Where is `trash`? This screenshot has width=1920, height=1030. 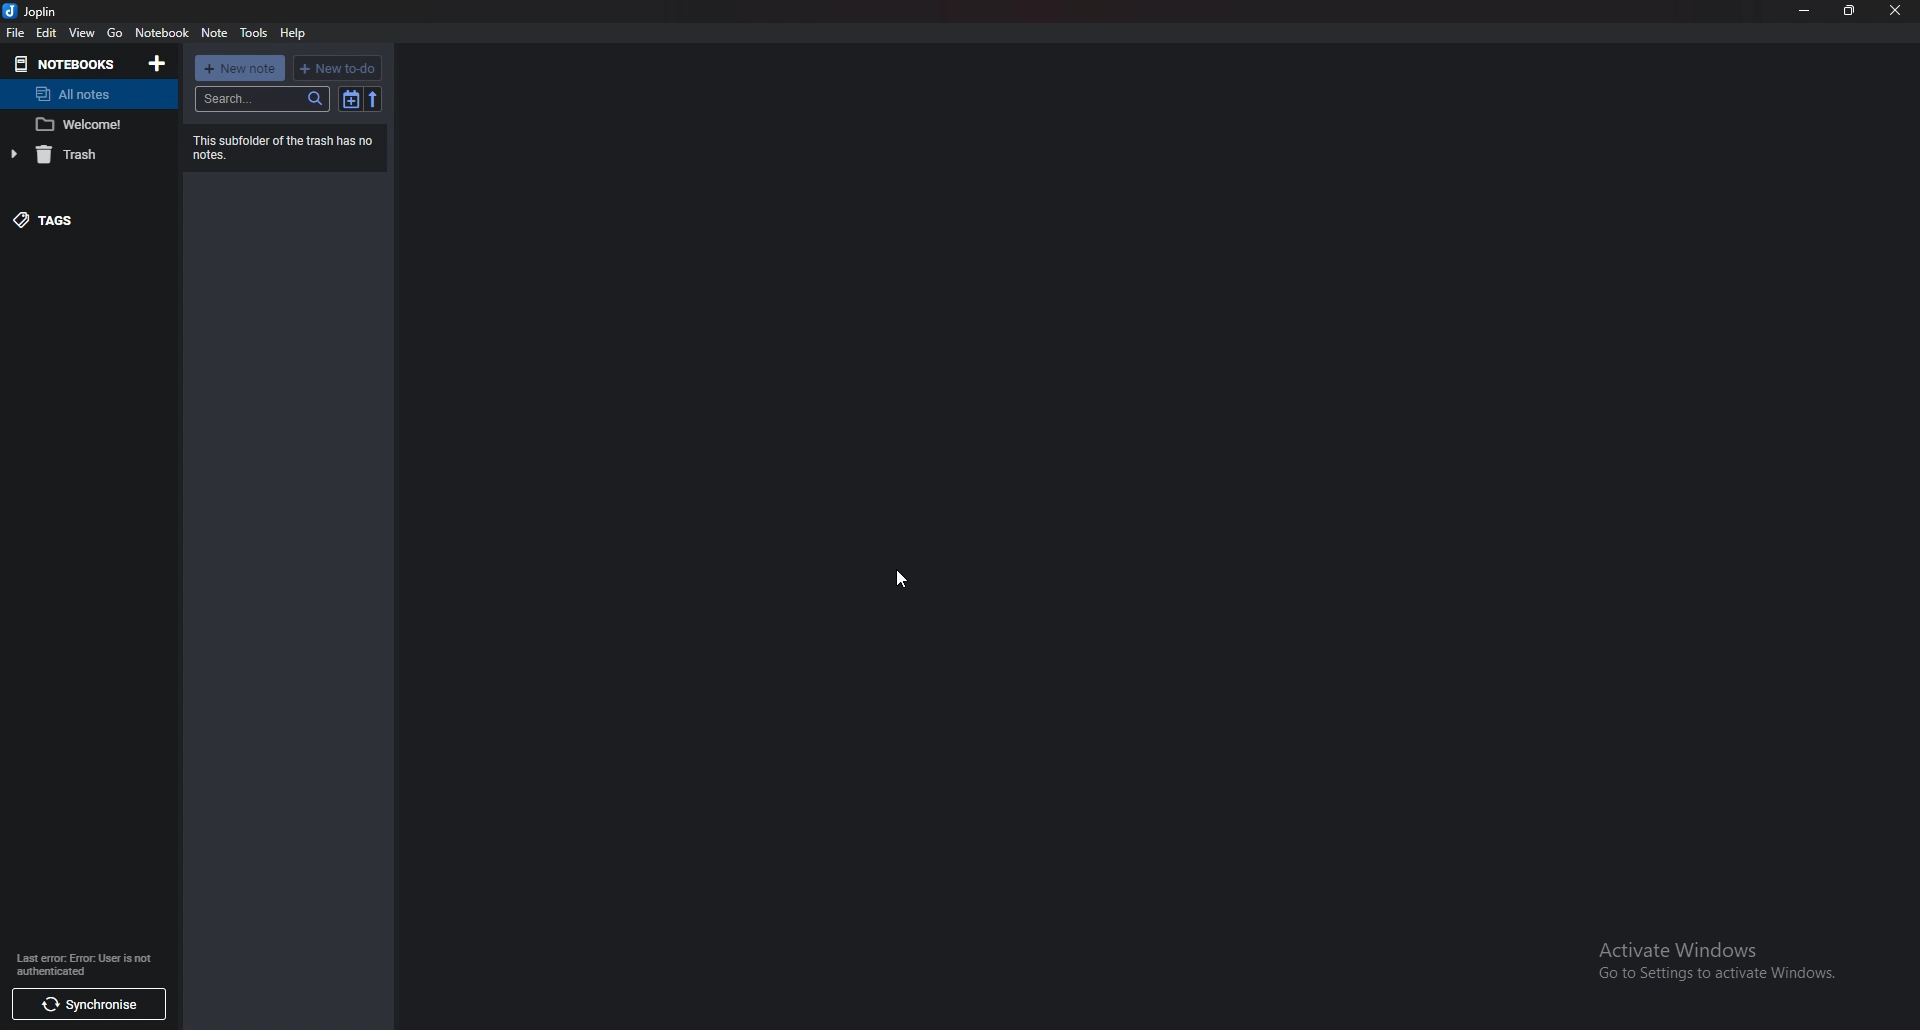
trash is located at coordinates (79, 156).